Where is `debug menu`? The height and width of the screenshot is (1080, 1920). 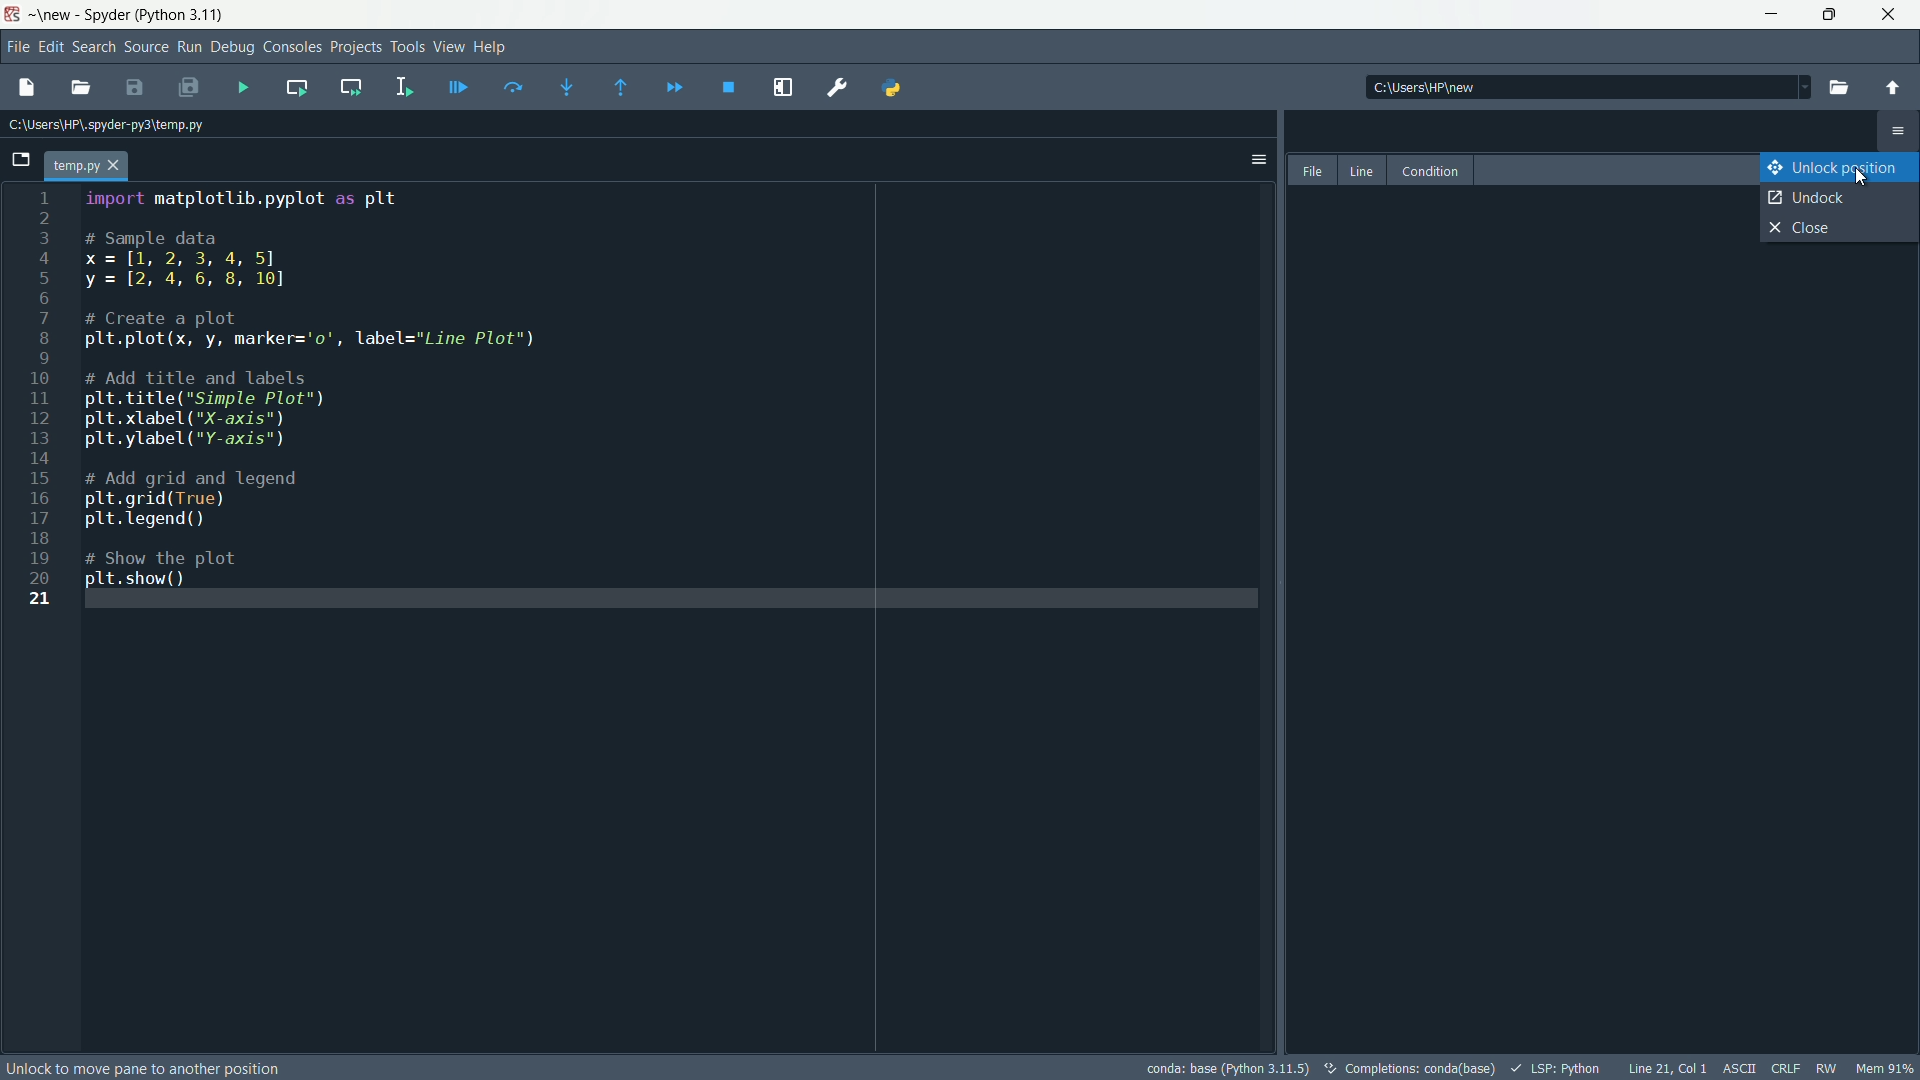 debug menu is located at coordinates (233, 47).